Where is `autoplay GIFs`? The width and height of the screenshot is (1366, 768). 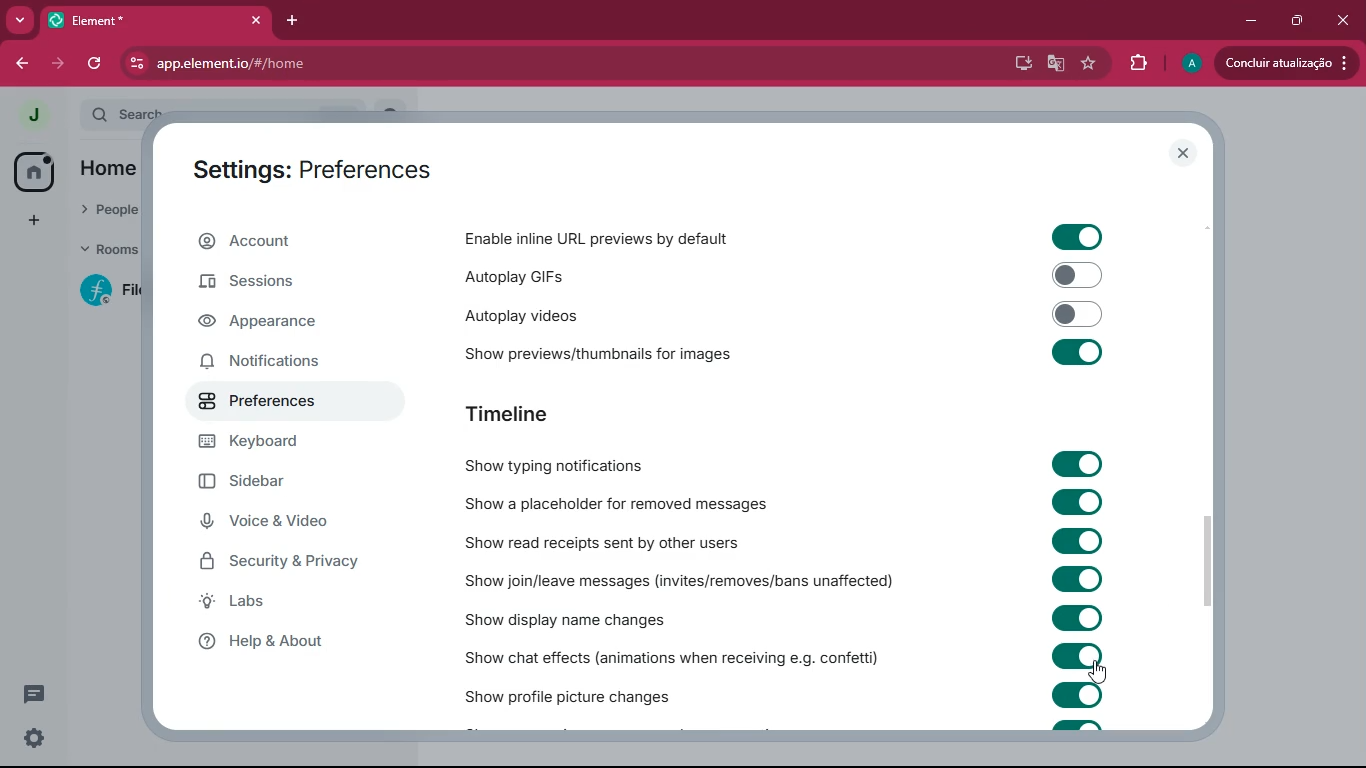 autoplay GIFs is located at coordinates (599, 274).